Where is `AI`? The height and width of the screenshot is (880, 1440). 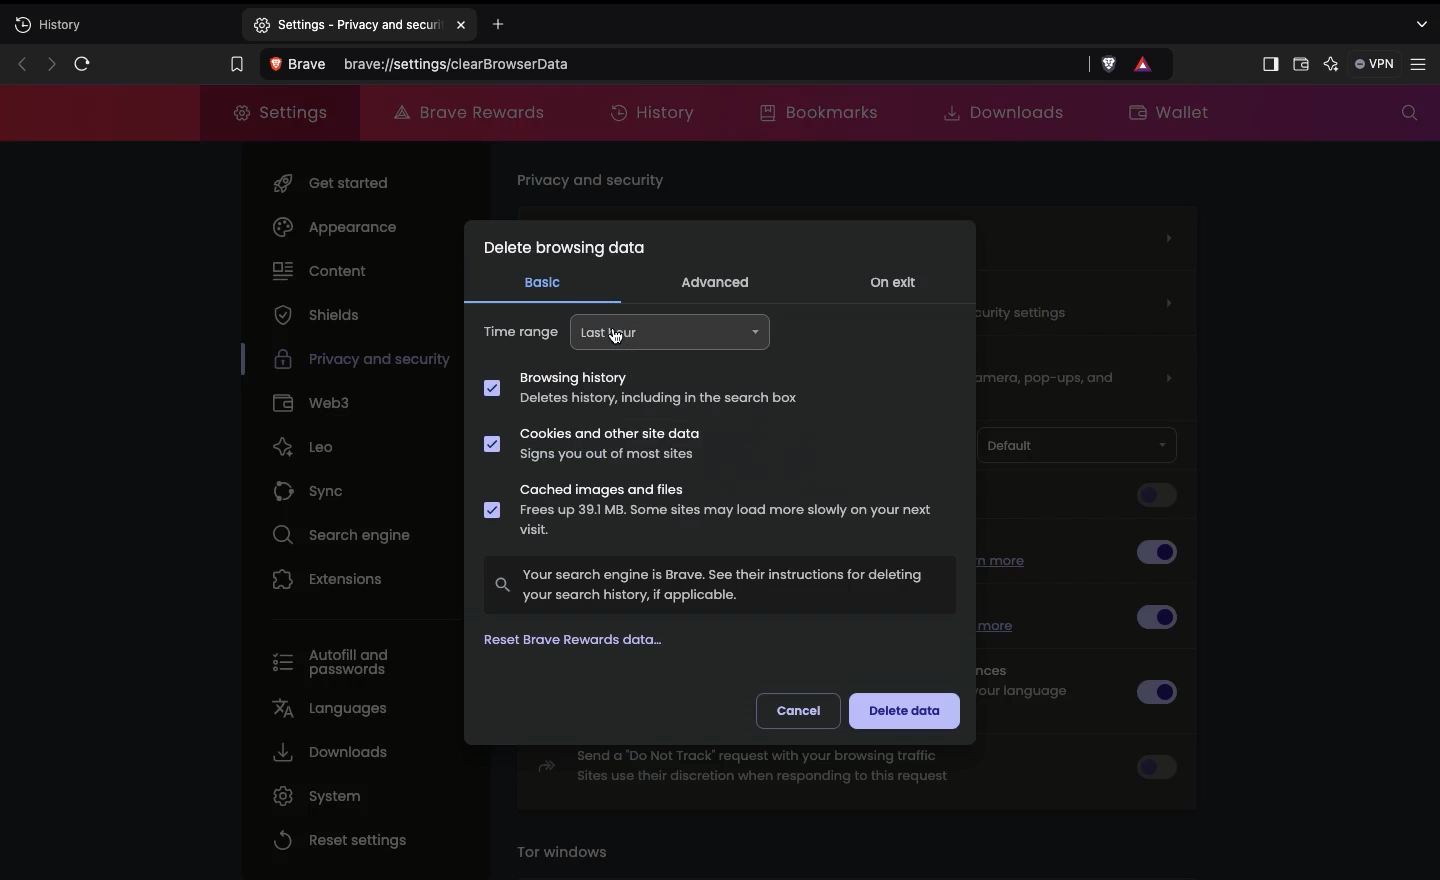
AI is located at coordinates (1329, 64).